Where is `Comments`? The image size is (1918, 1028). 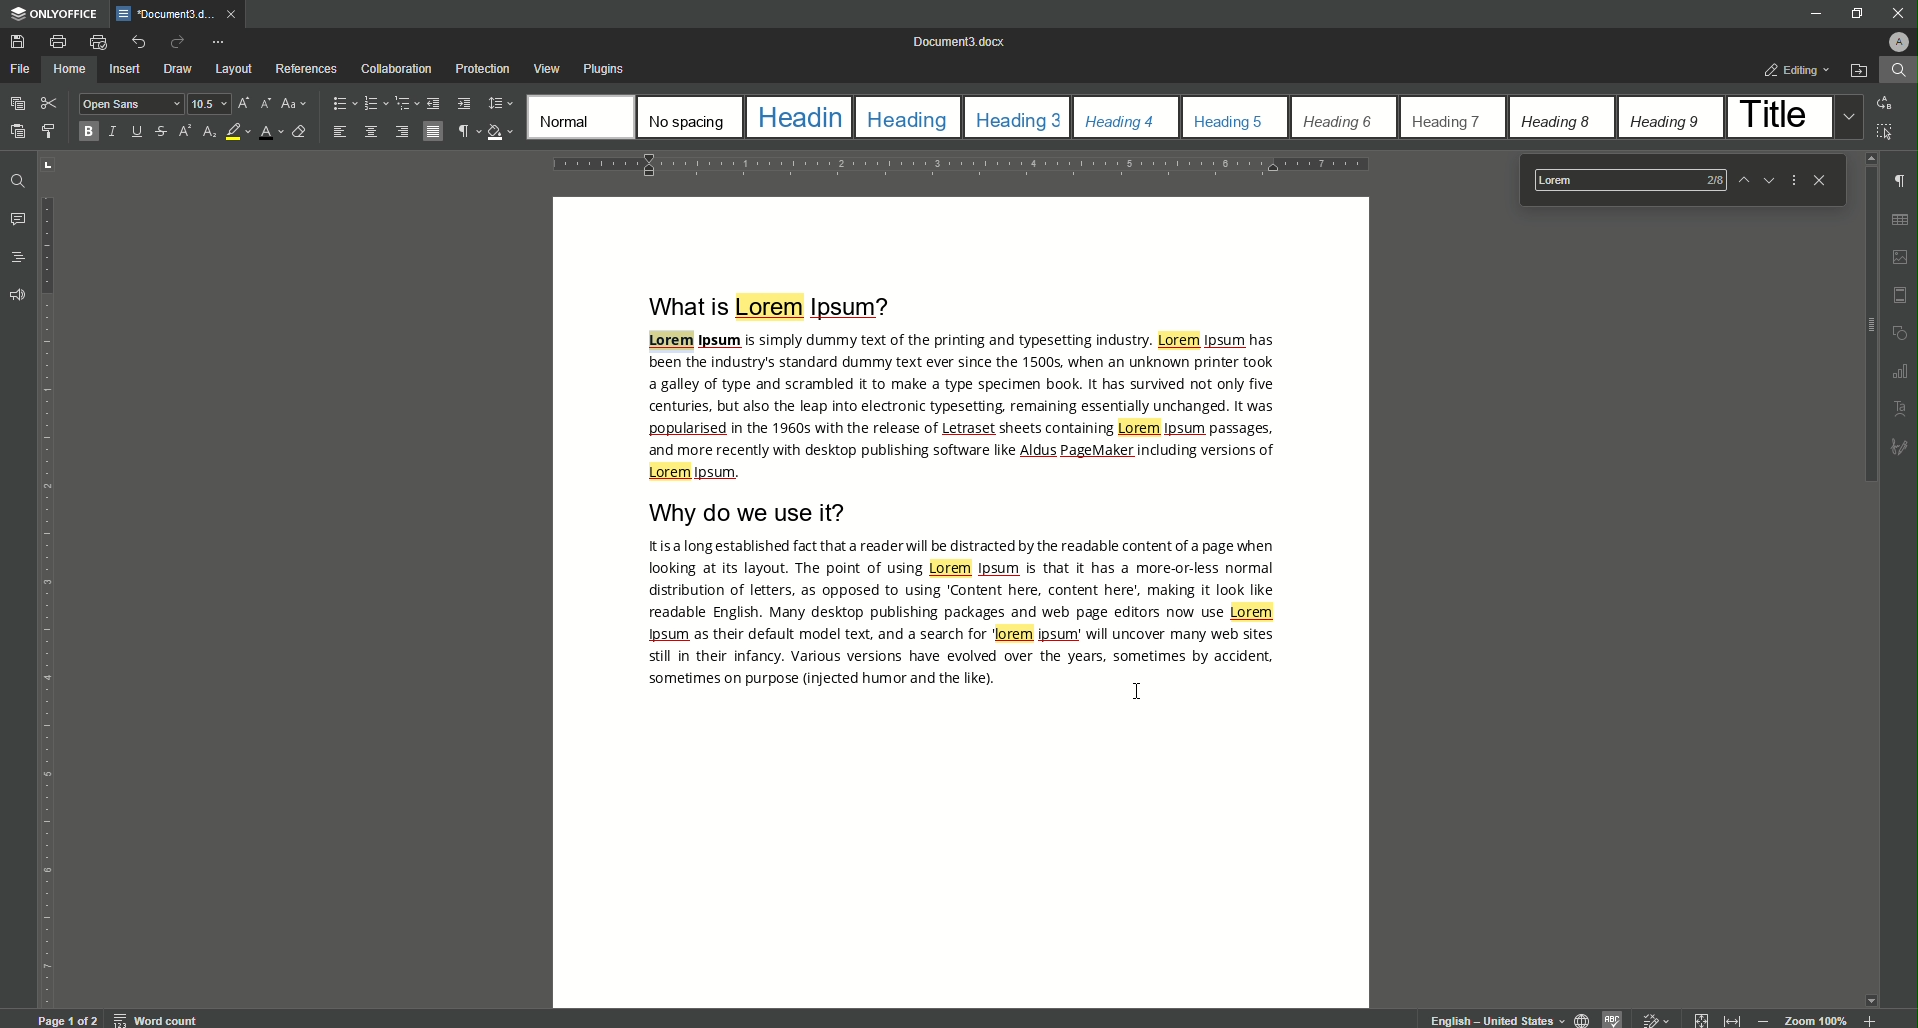
Comments is located at coordinates (21, 218).